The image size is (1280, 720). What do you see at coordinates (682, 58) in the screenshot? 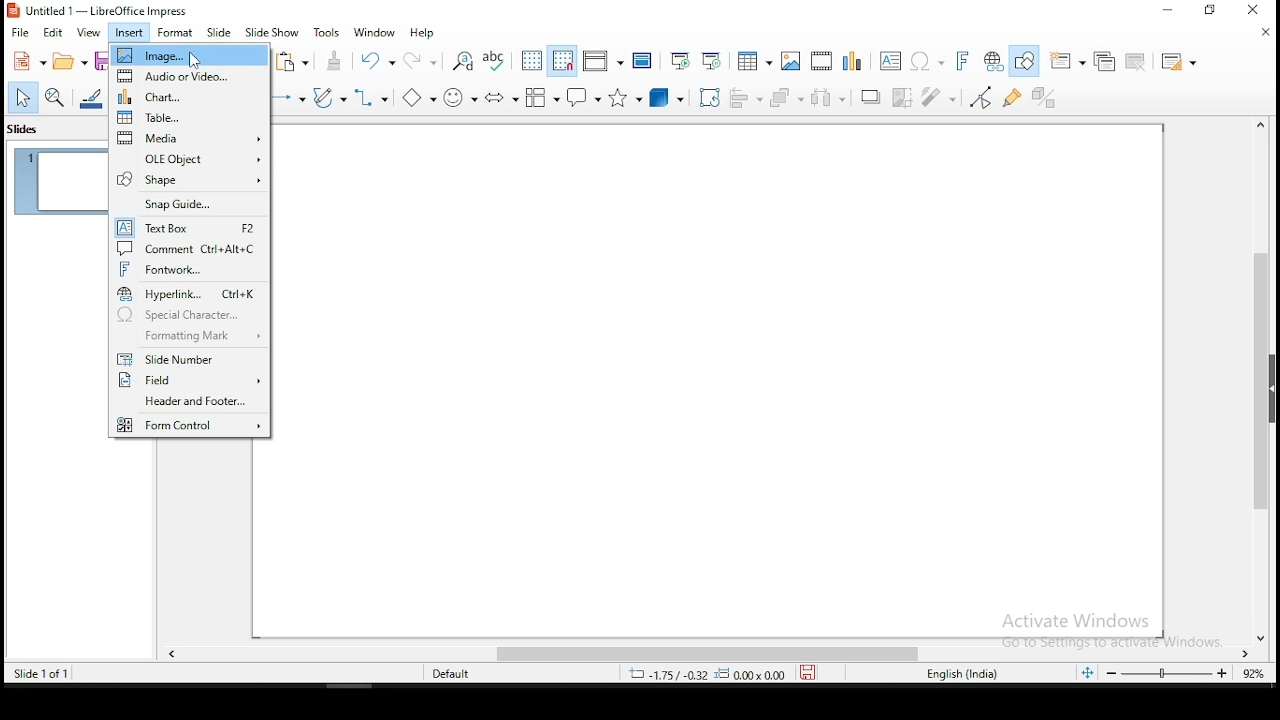
I see `start from first slide` at bounding box center [682, 58].